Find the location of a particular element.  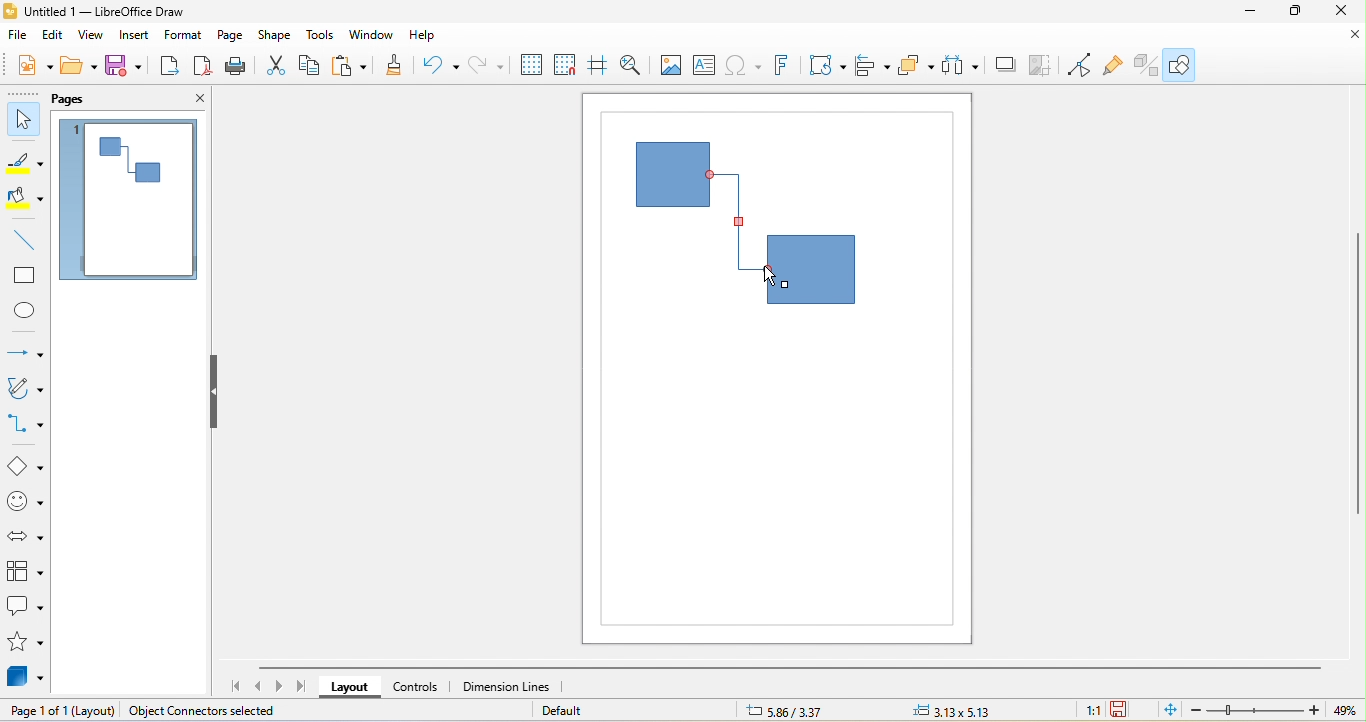

edit is located at coordinates (57, 35).